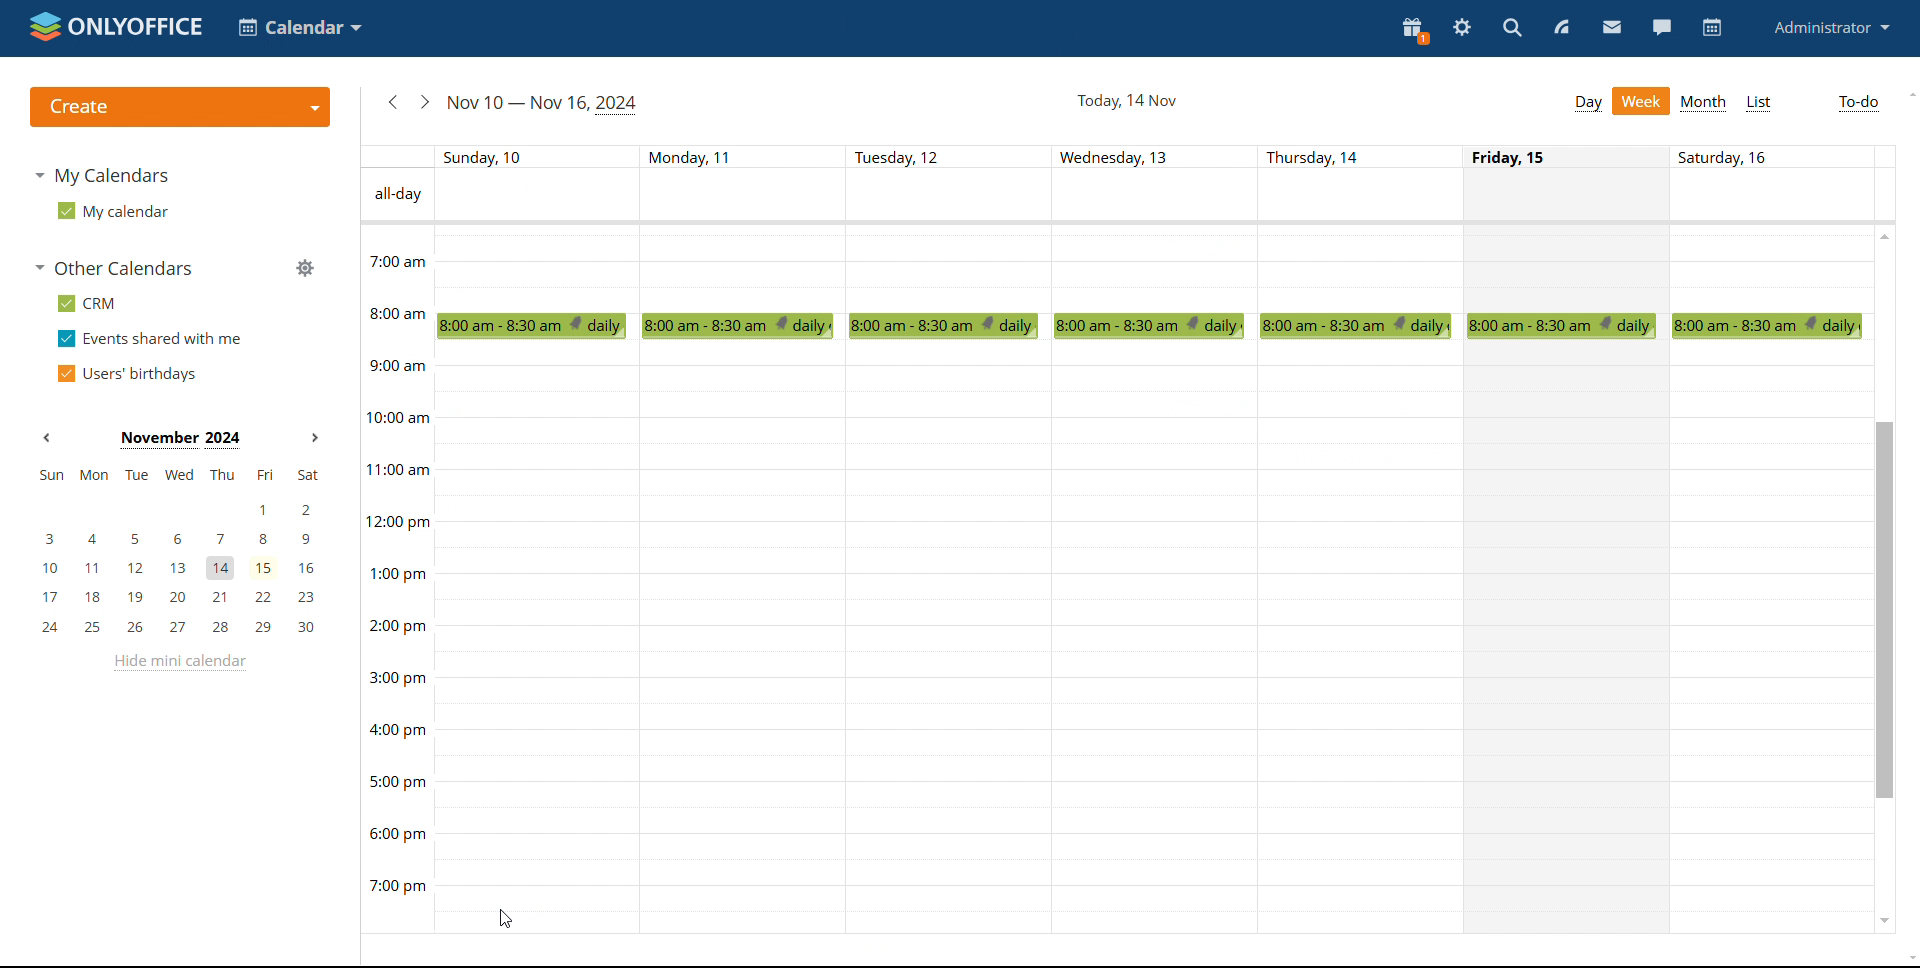  What do you see at coordinates (46, 439) in the screenshot?
I see `previous month` at bounding box center [46, 439].